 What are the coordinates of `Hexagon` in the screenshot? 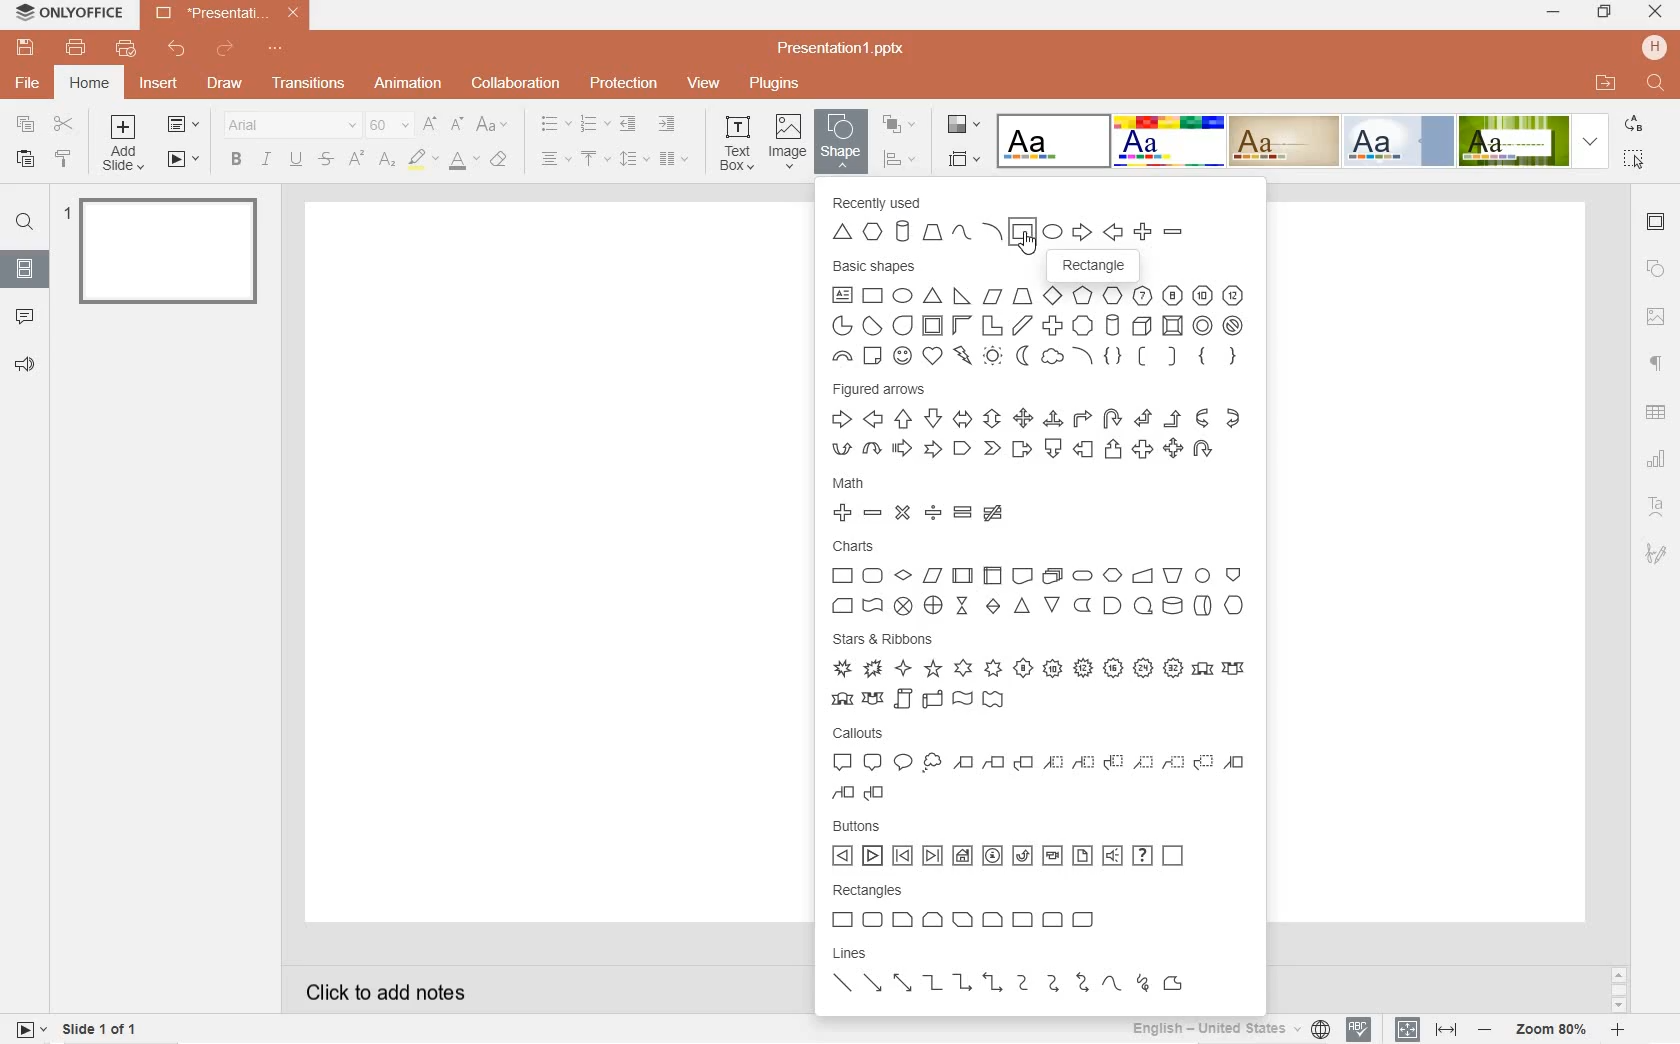 It's located at (1112, 297).